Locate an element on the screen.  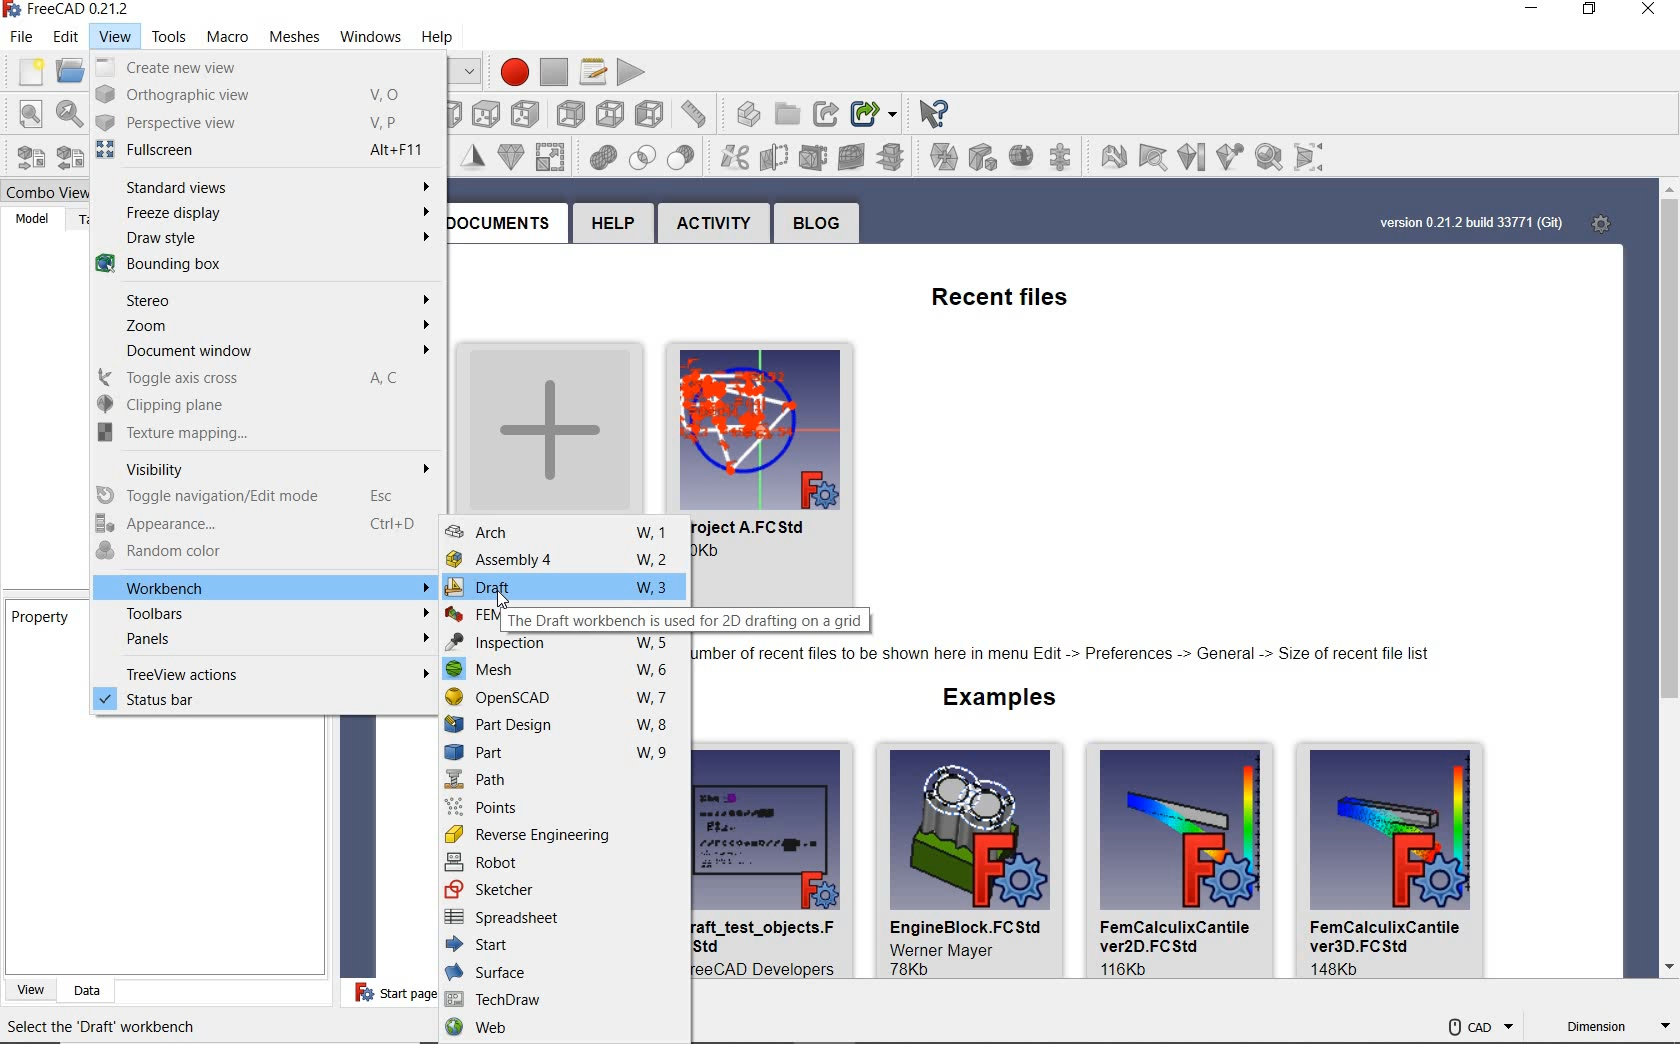
robot is located at coordinates (563, 861).